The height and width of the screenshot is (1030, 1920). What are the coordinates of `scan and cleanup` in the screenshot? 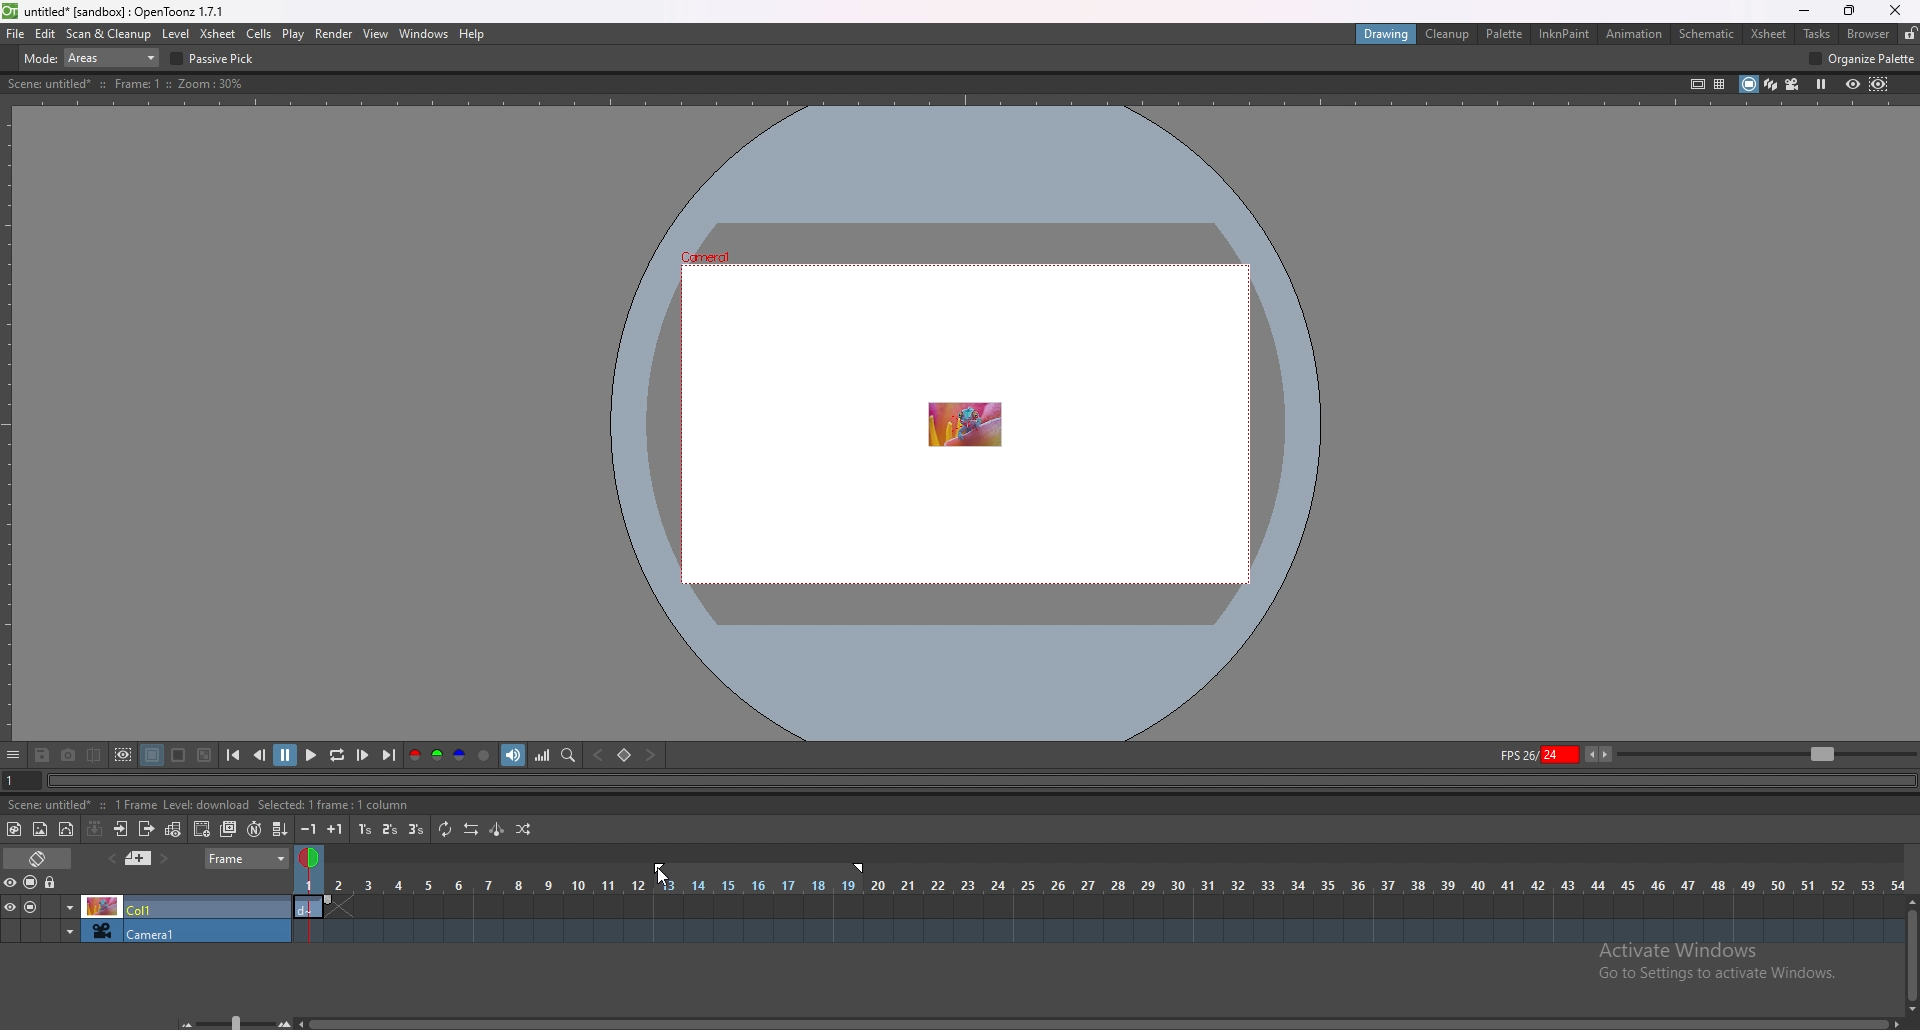 It's located at (110, 33).